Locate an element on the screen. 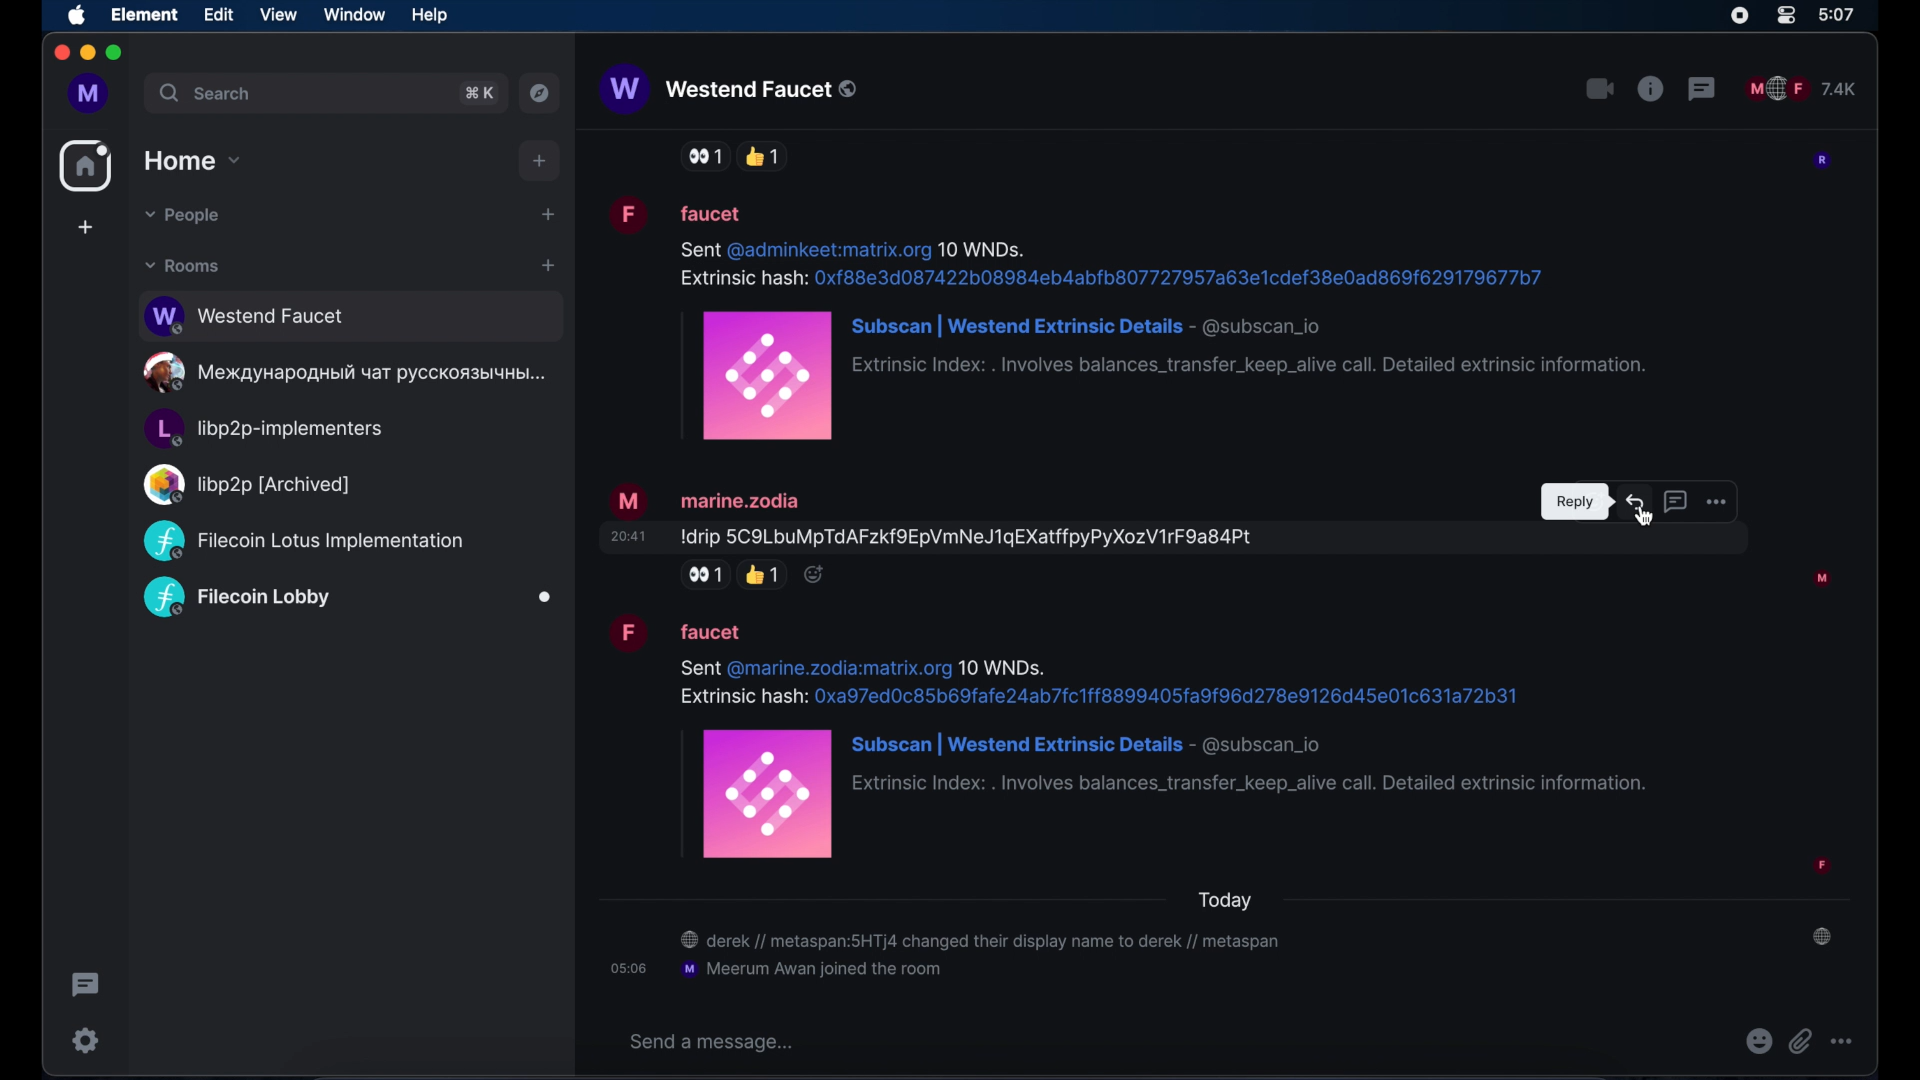 This screenshot has height=1080, width=1920.  is located at coordinates (927, 513).